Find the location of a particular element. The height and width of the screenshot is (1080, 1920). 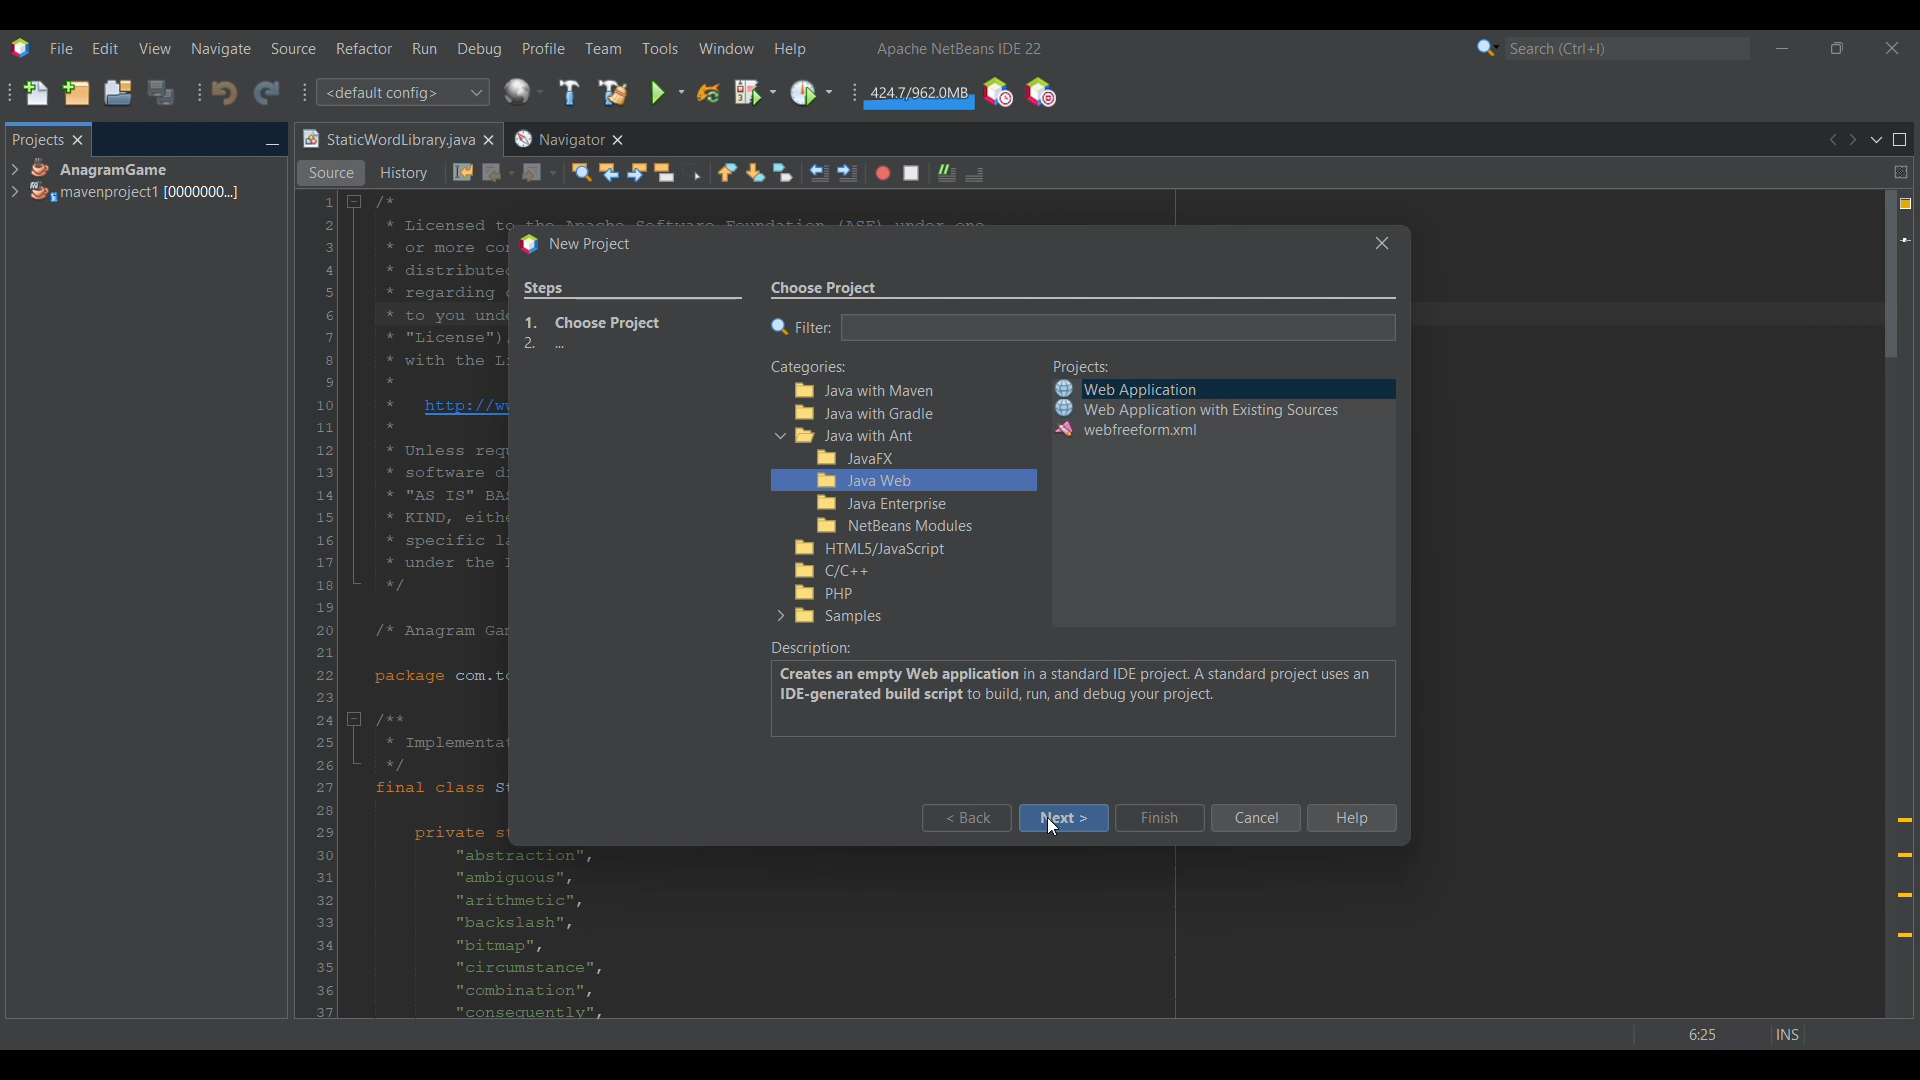

Help menu is located at coordinates (790, 49).